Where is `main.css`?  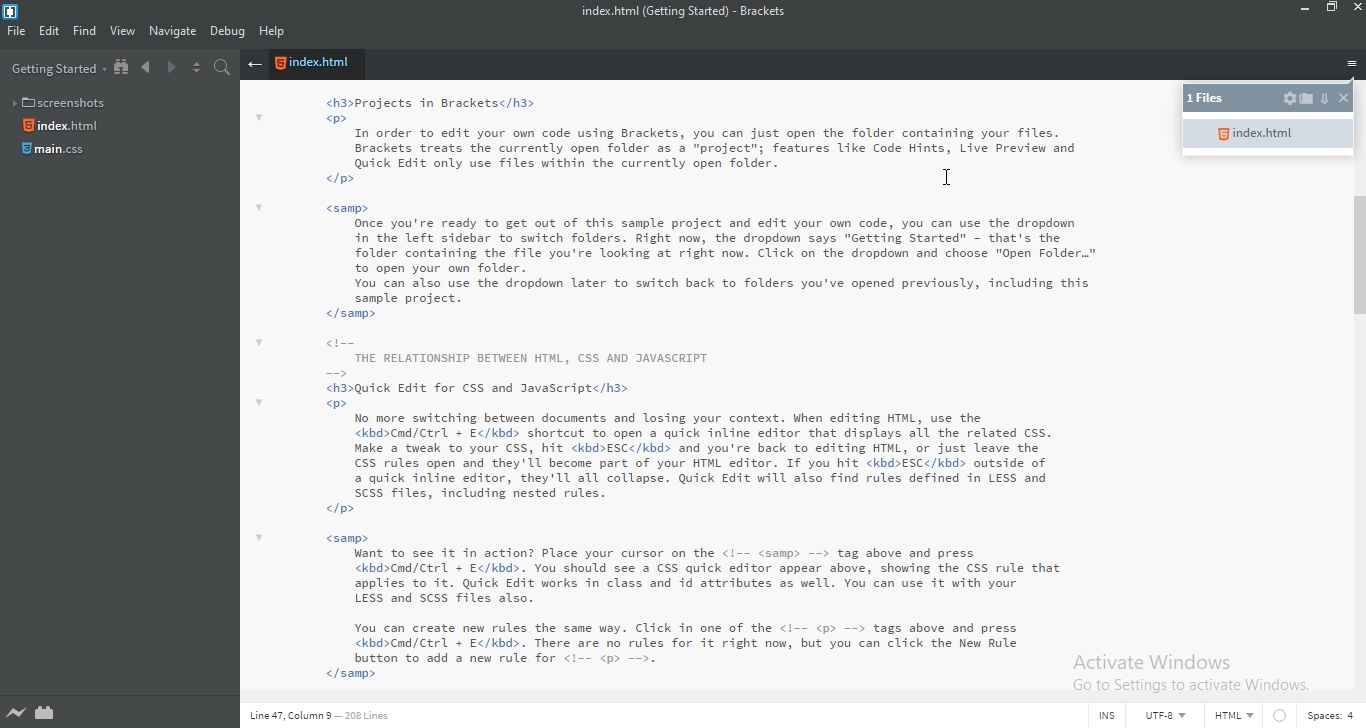 main.css is located at coordinates (56, 154).